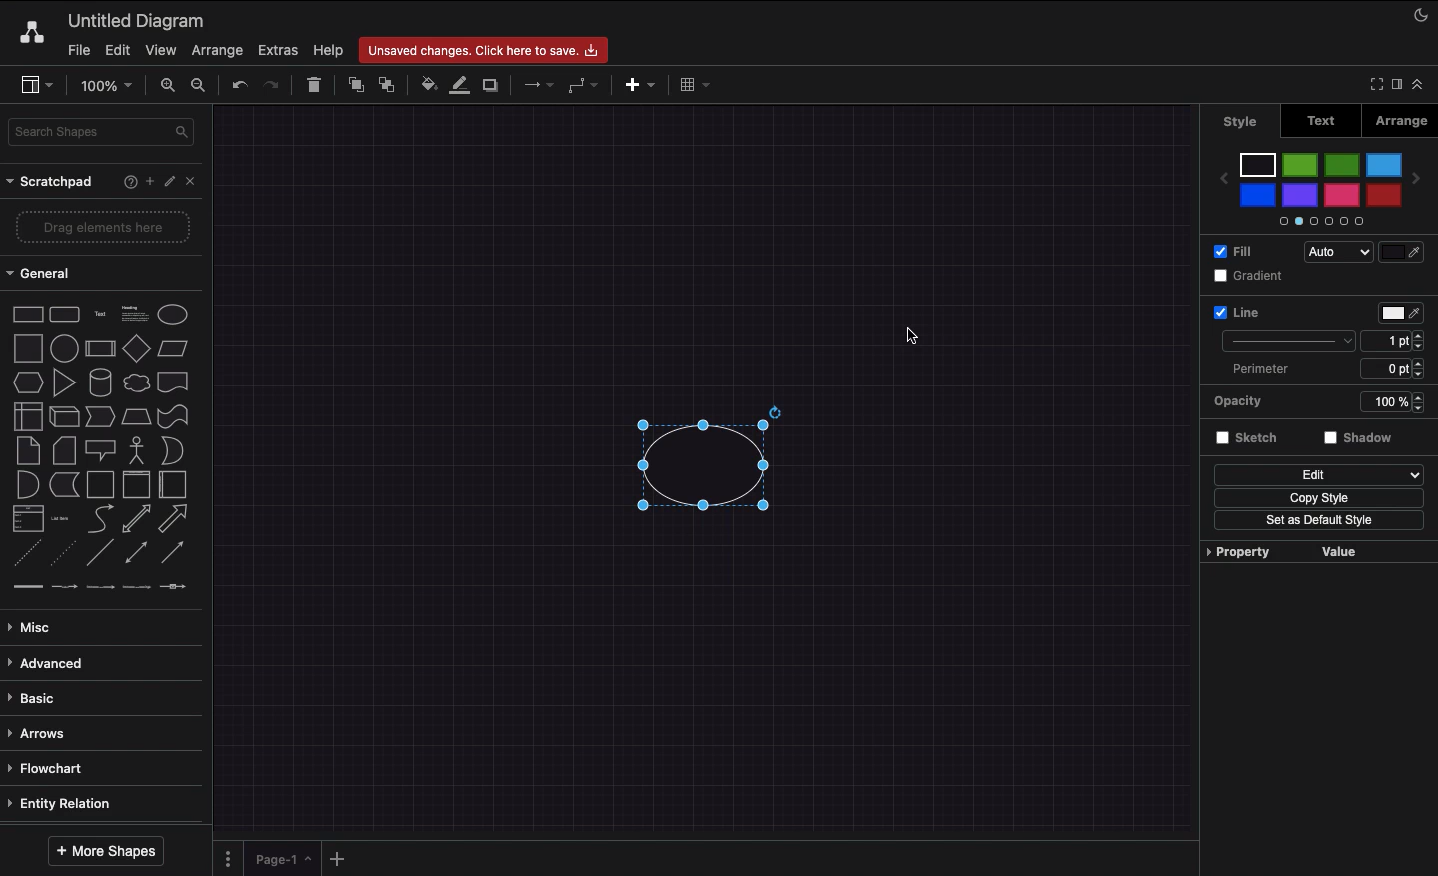 Image resolution: width=1438 pixels, height=876 pixels. Describe the element at coordinates (1321, 179) in the screenshot. I see `Color palette` at that location.